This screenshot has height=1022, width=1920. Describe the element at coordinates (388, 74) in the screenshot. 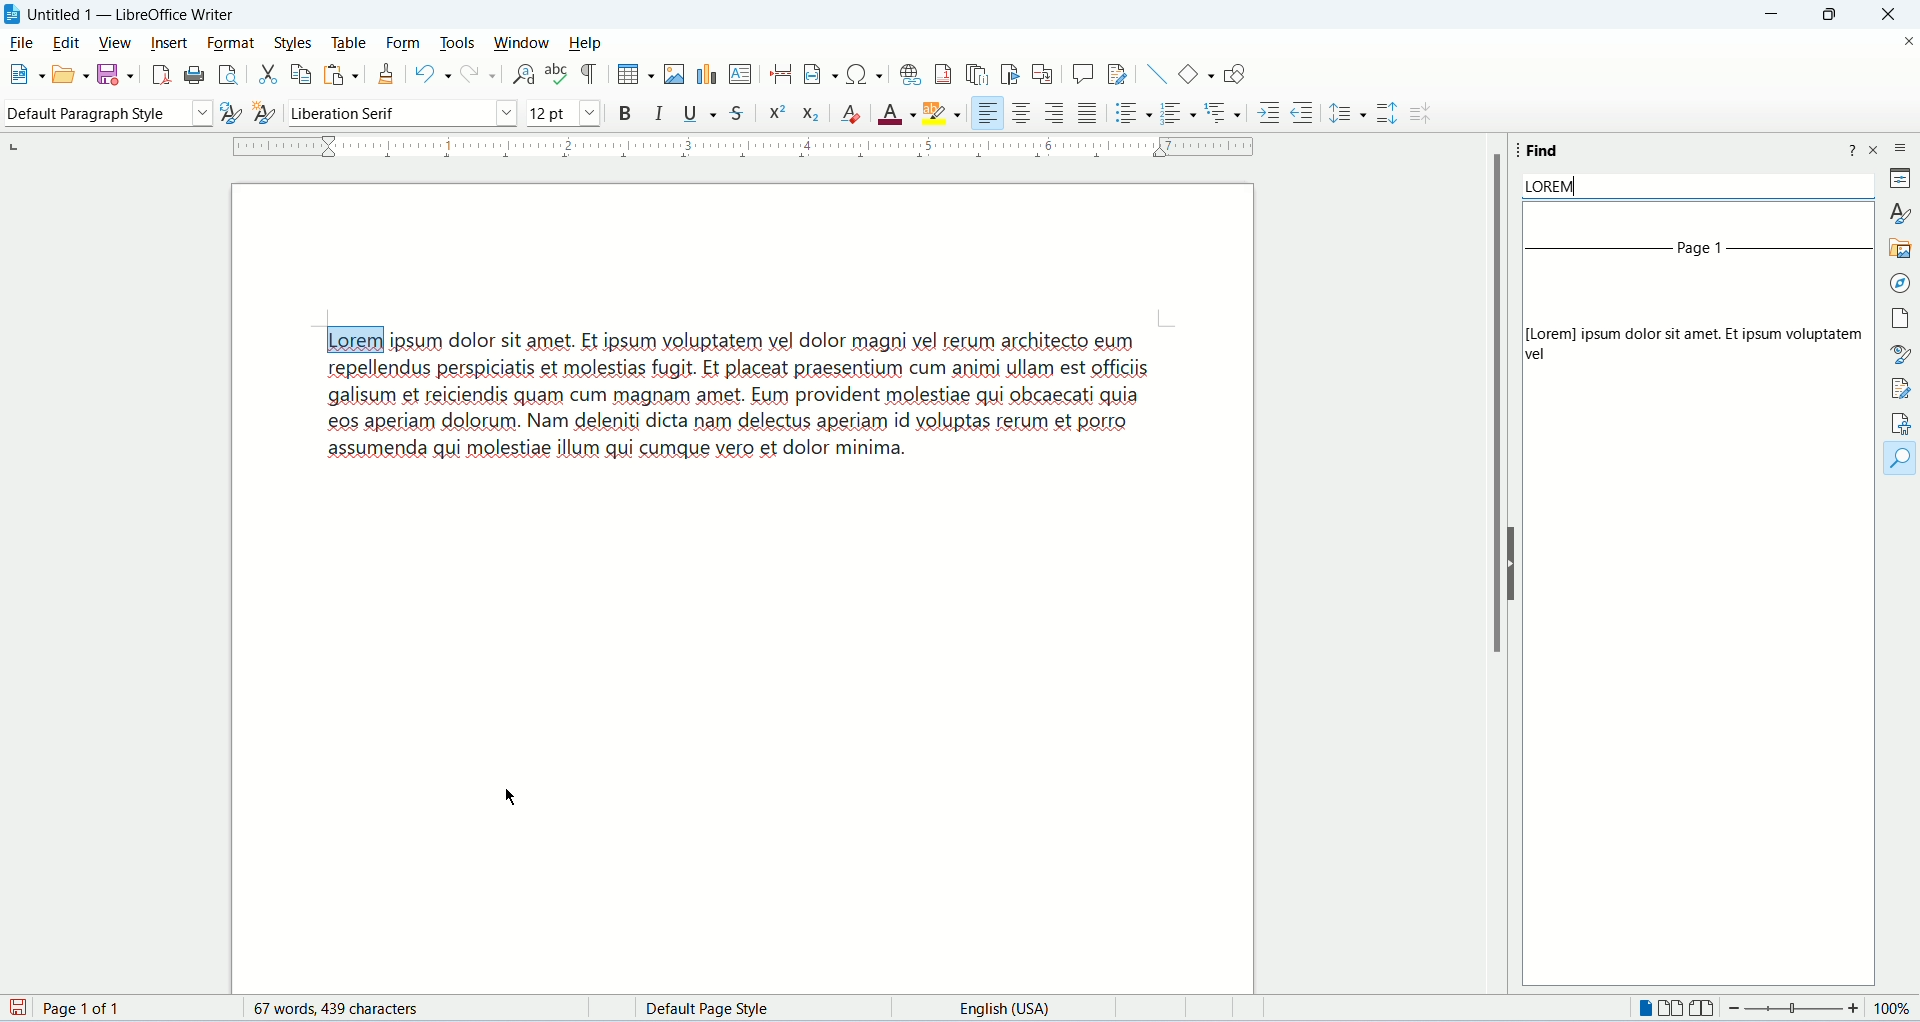

I see `clone formatting` at that location.